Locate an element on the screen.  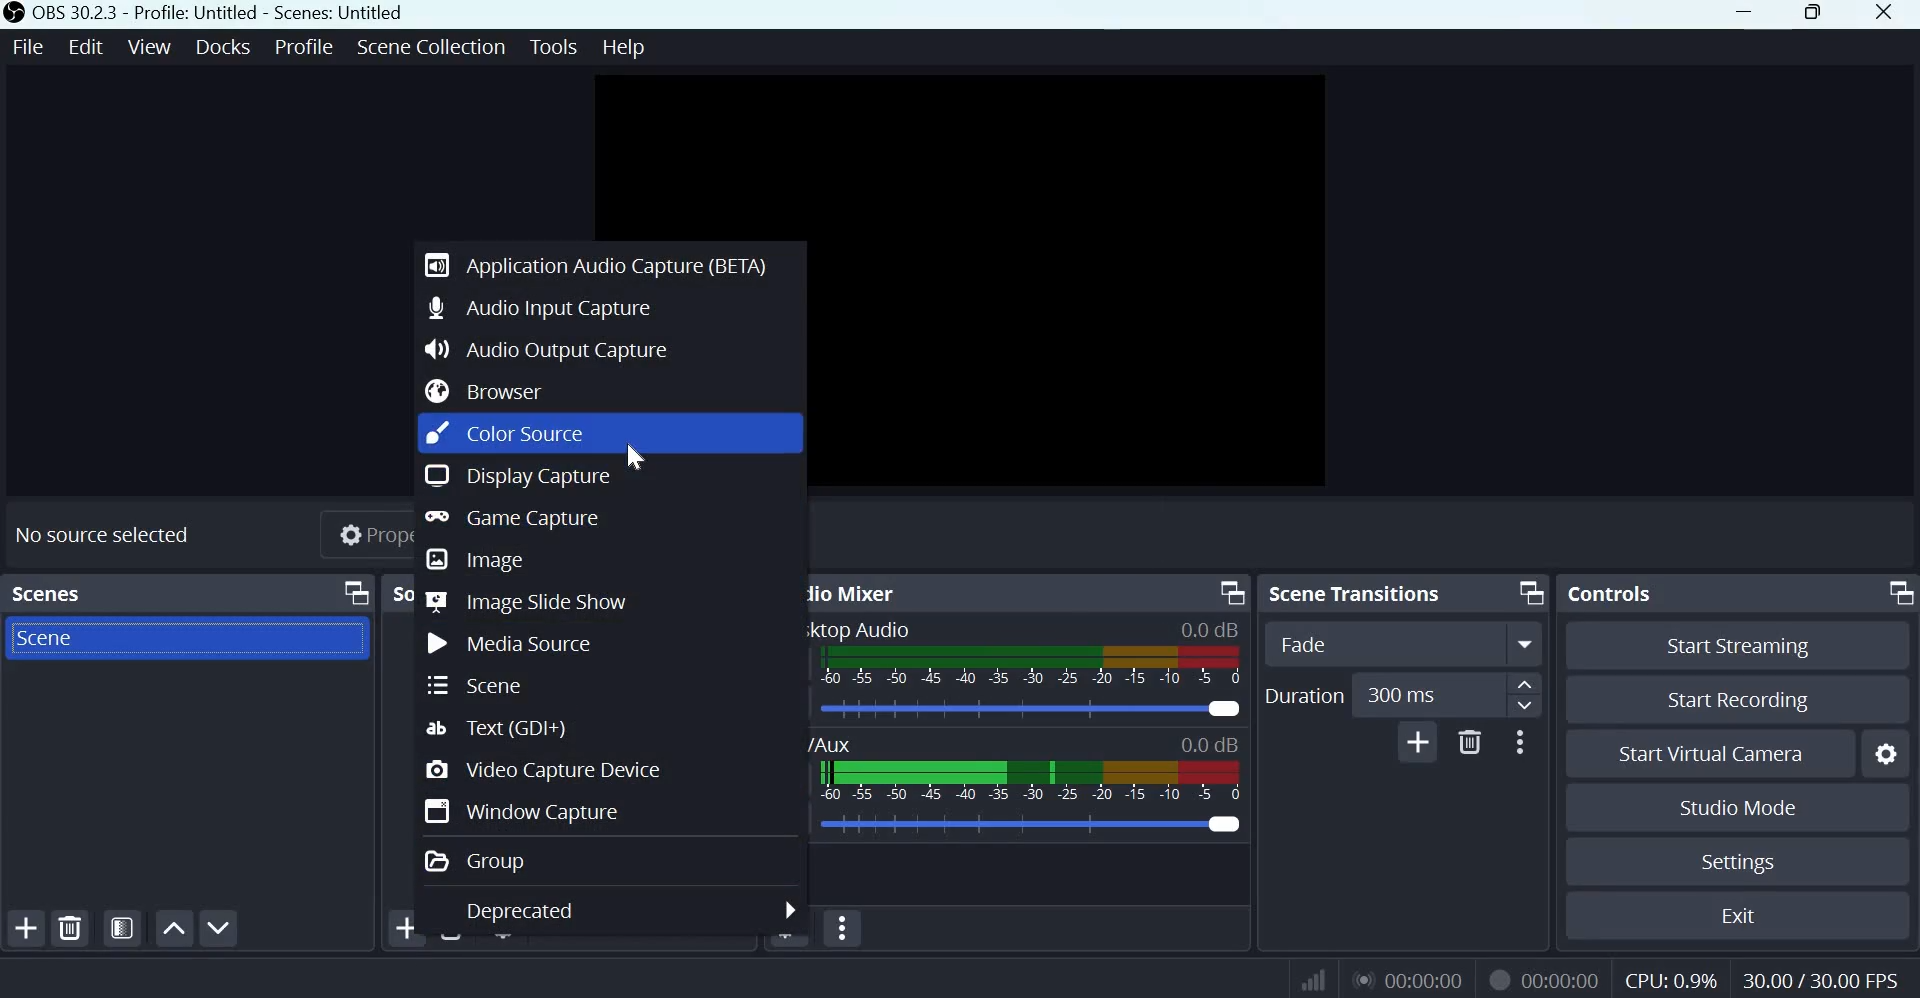
CPU Usage is located at coordinates (1669, 981).